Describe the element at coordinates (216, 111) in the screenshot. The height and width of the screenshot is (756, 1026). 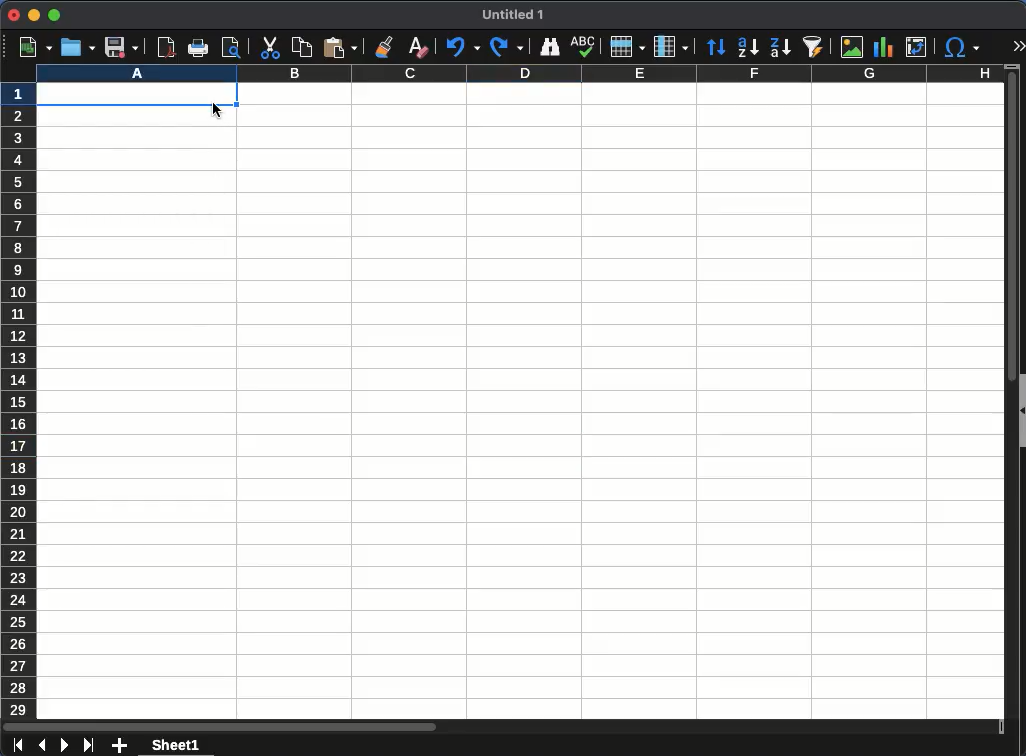
I see `cursor` at that location.